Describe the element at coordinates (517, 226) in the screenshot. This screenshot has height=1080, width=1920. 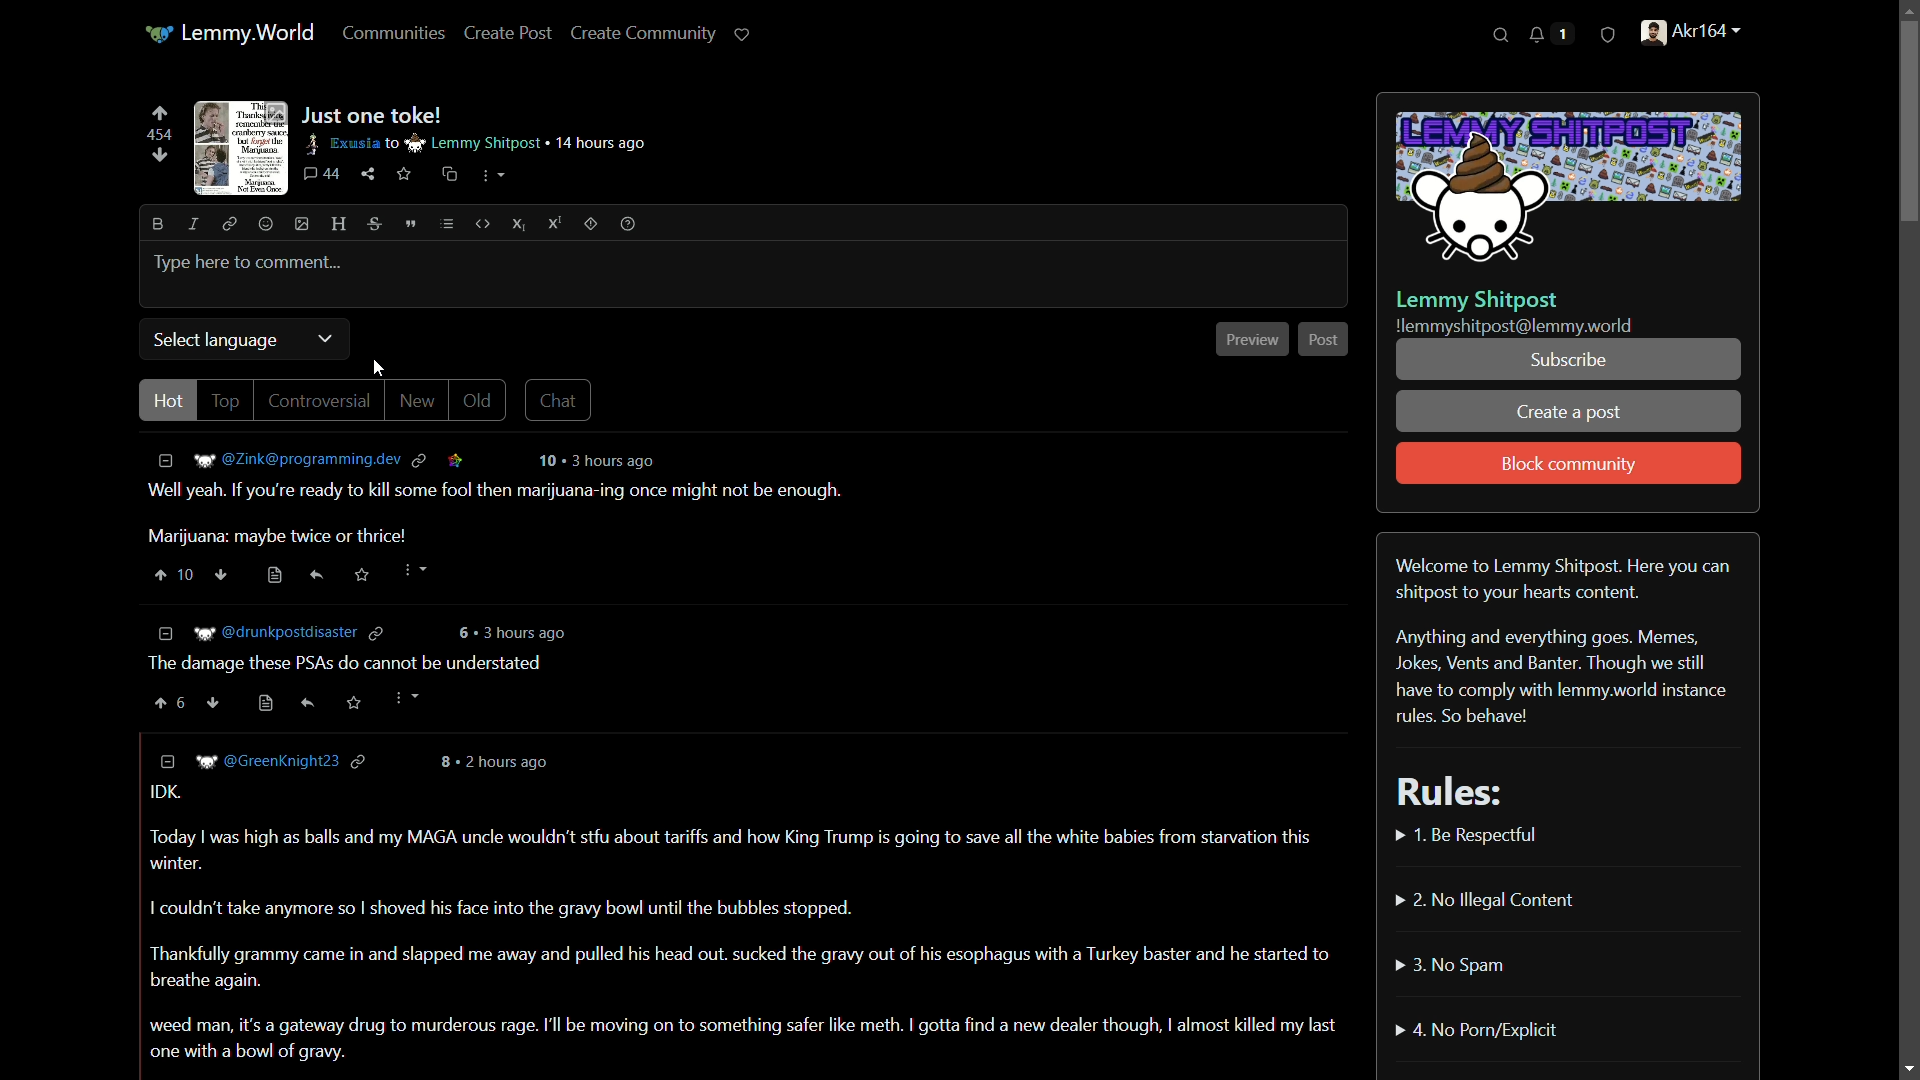
I see `subscript` at that location.